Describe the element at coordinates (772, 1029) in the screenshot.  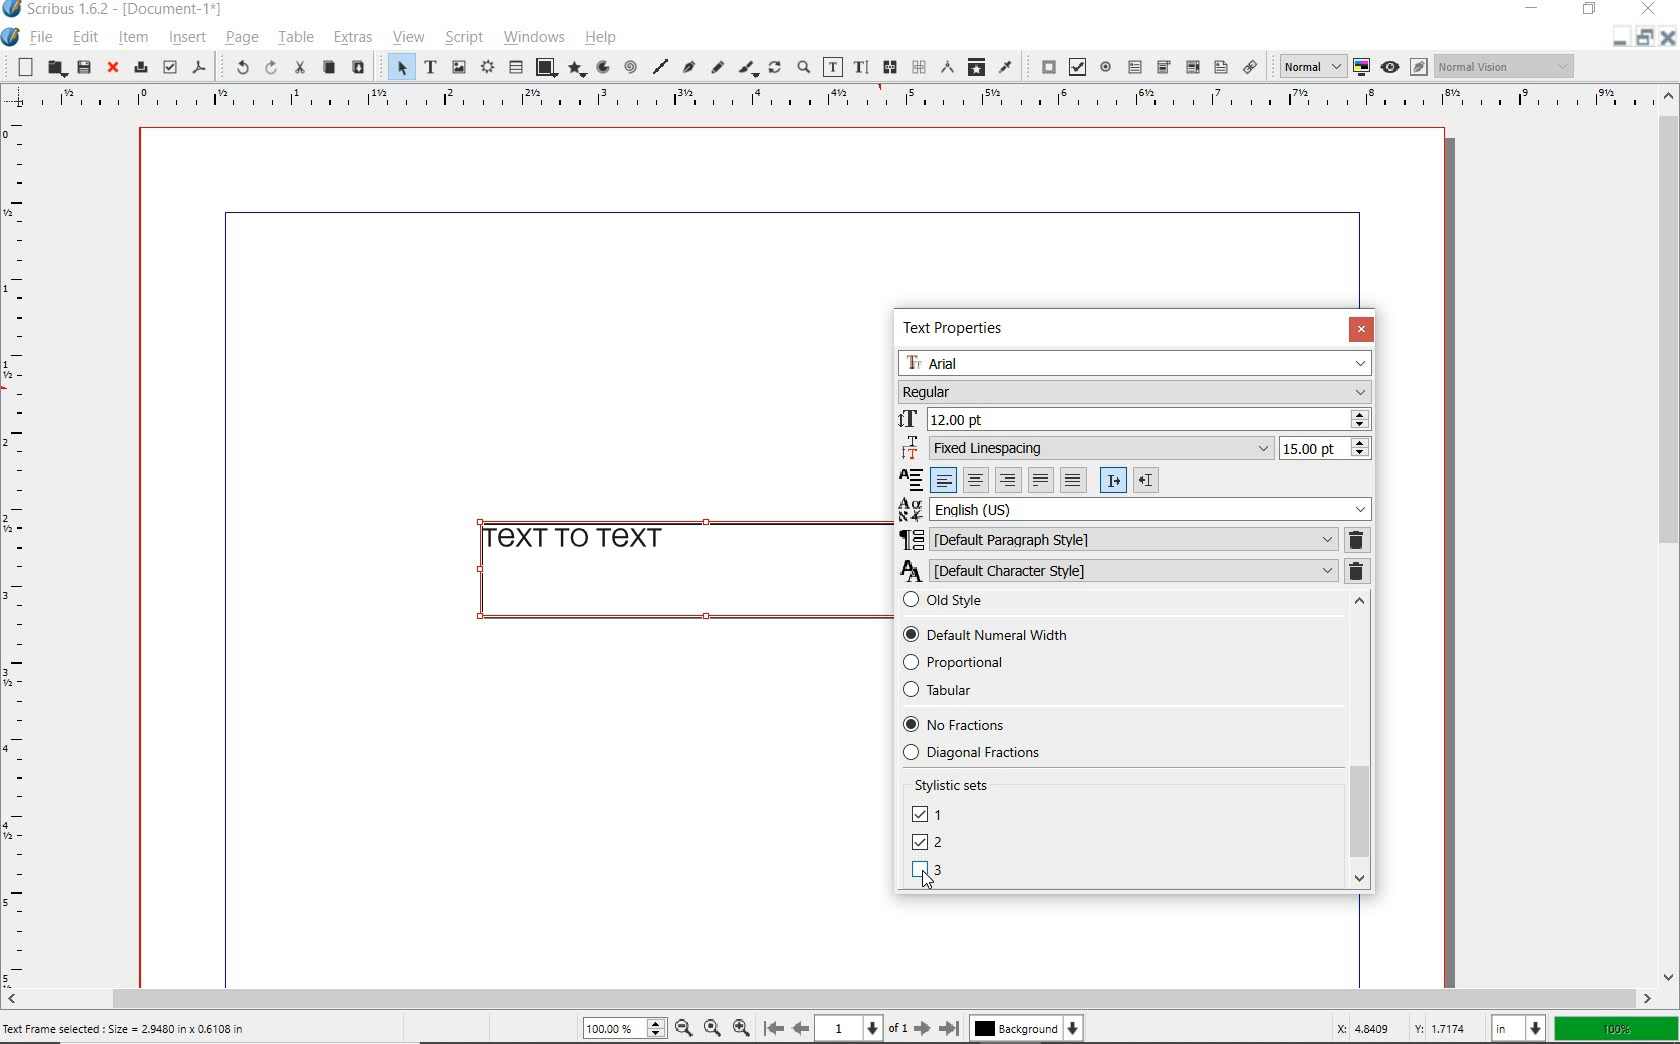
I see `First page` at that location.